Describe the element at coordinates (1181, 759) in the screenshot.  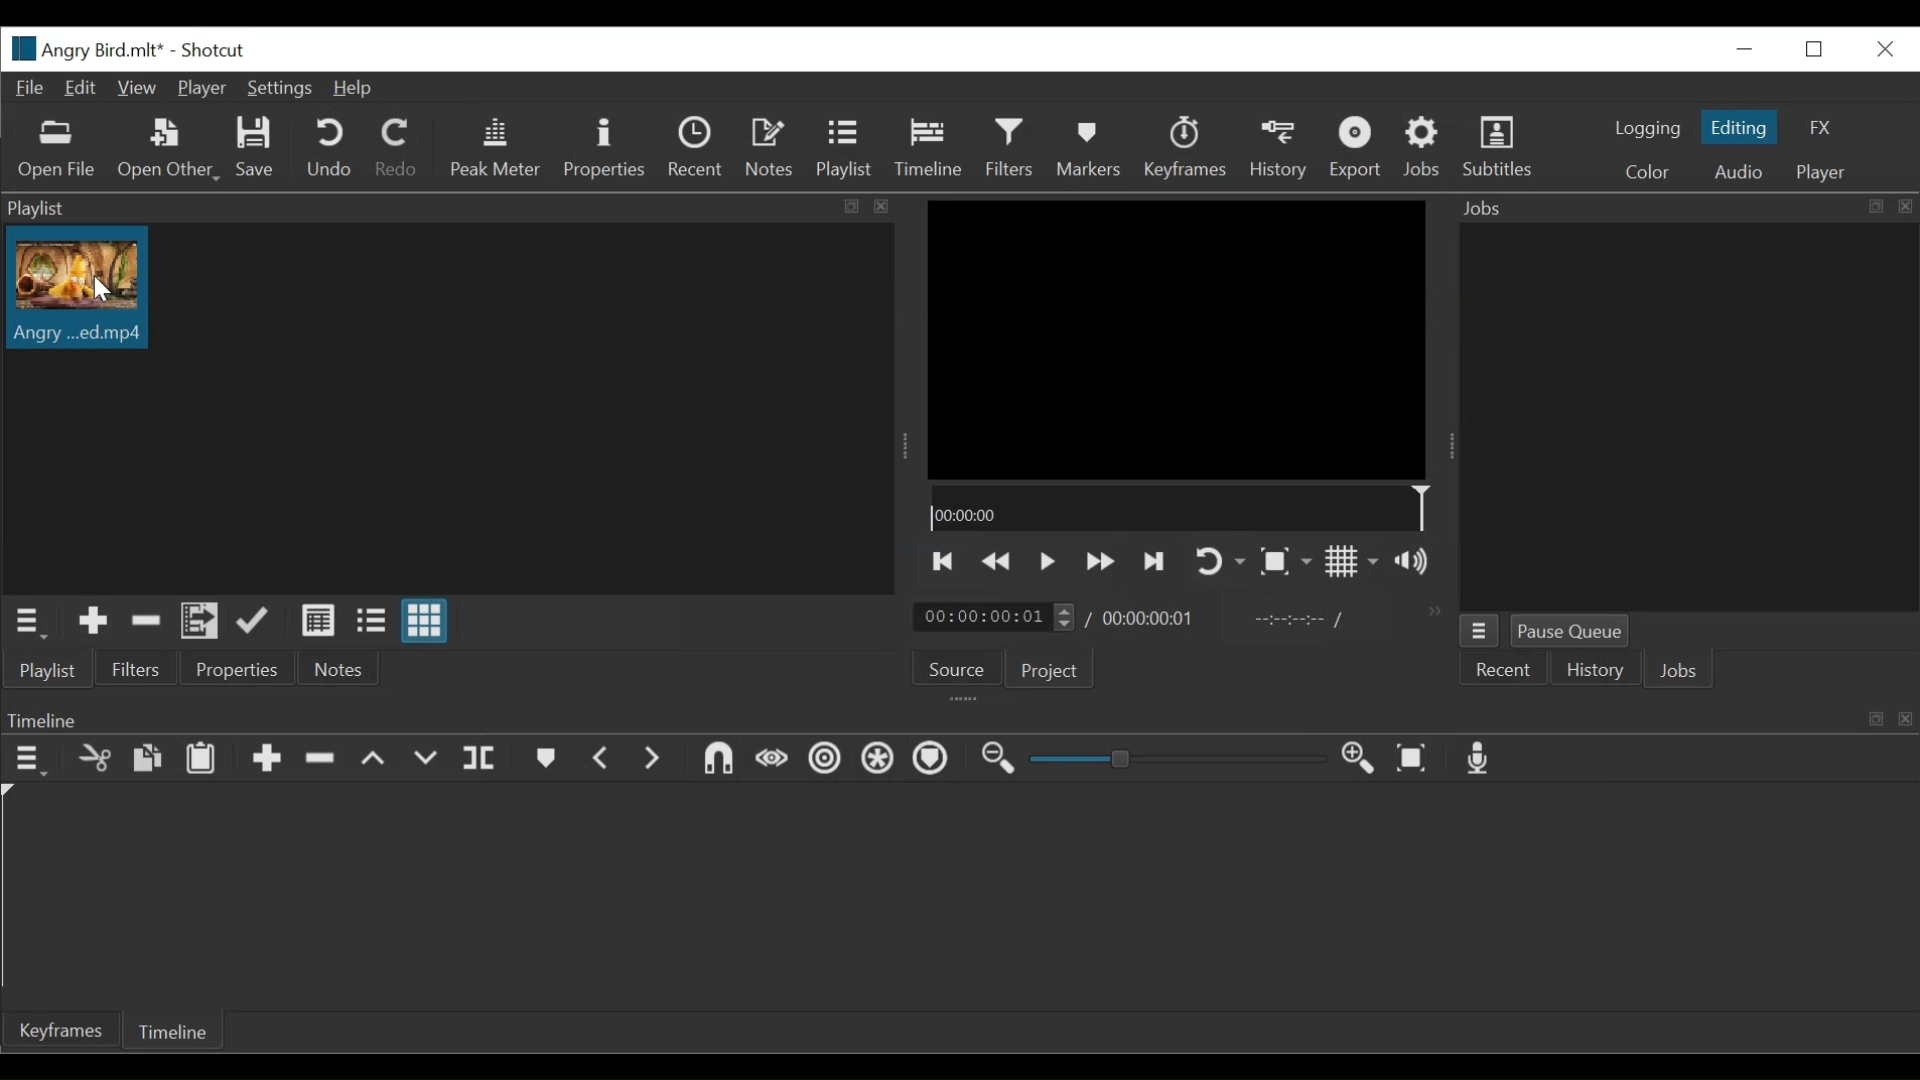
I see `Zoom Slider` at that location.